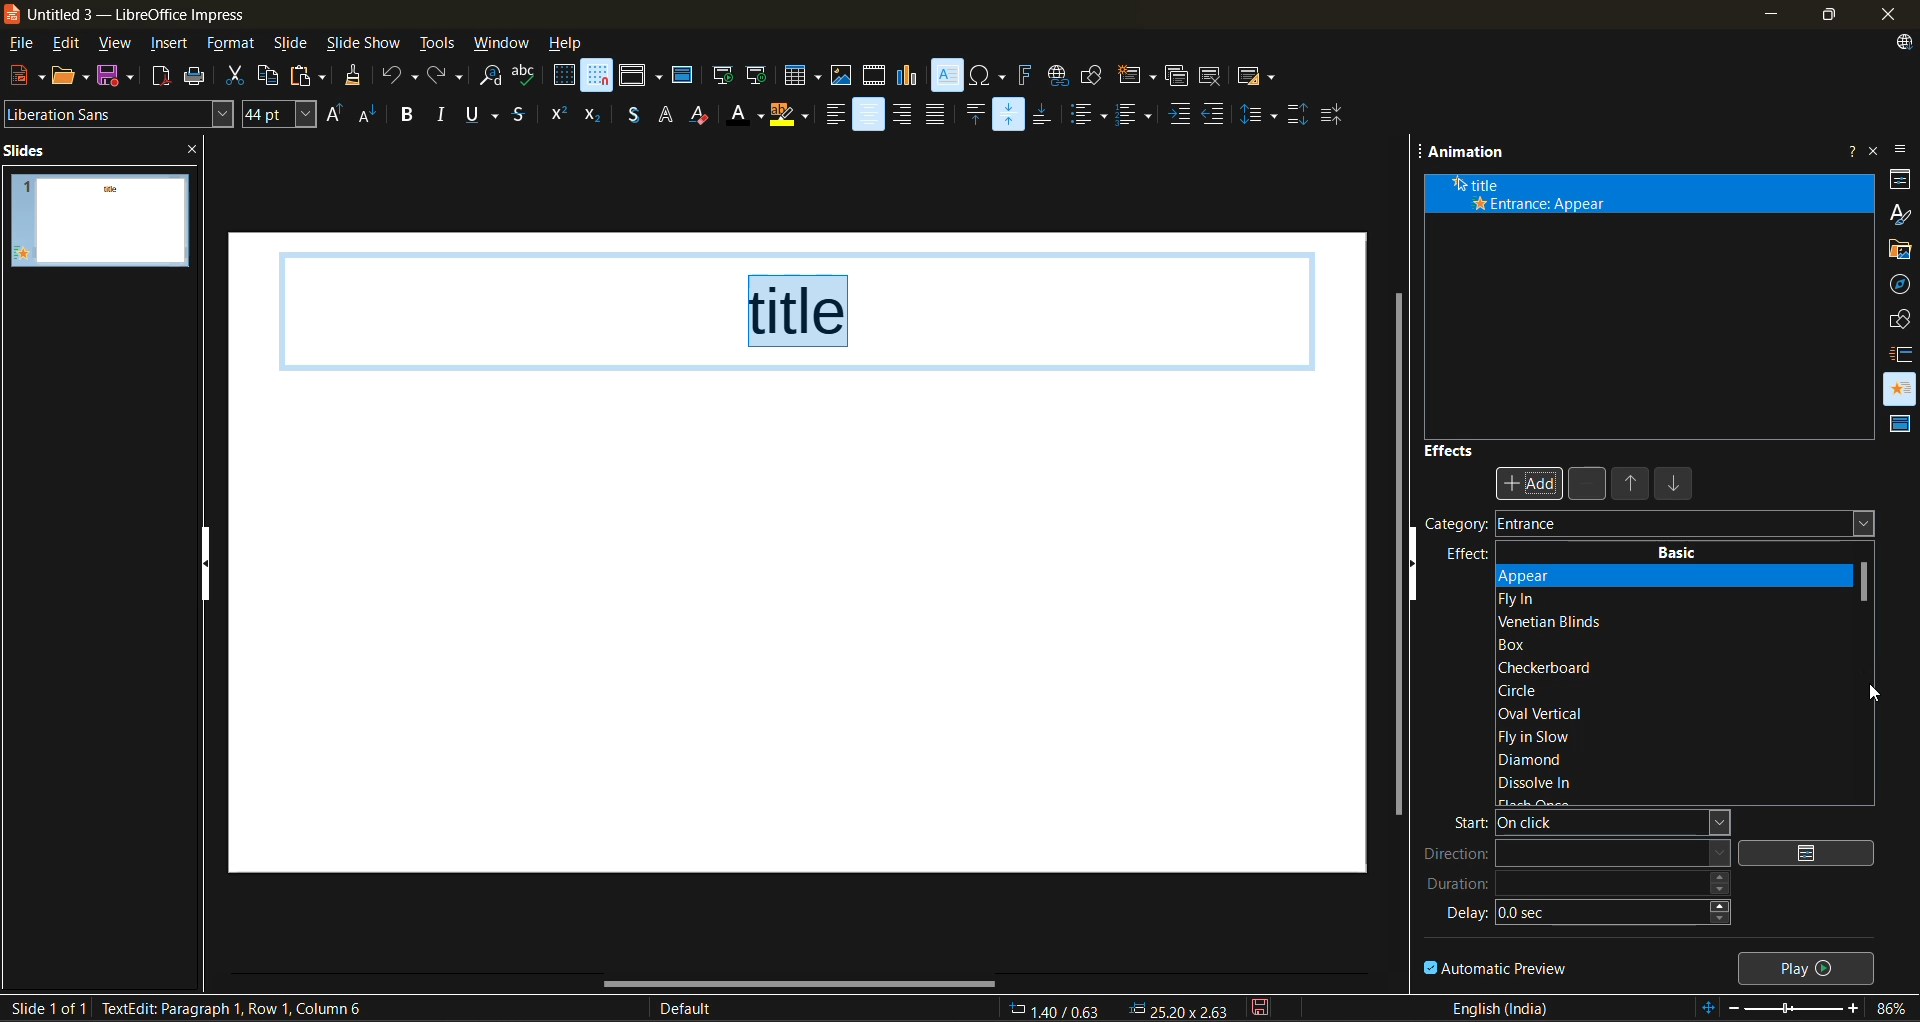 This screenshot has height=1022, width=1920. Describe the element at coordinates (1056, 75) in the screenshot. I see `insert hyperlink` at that location.